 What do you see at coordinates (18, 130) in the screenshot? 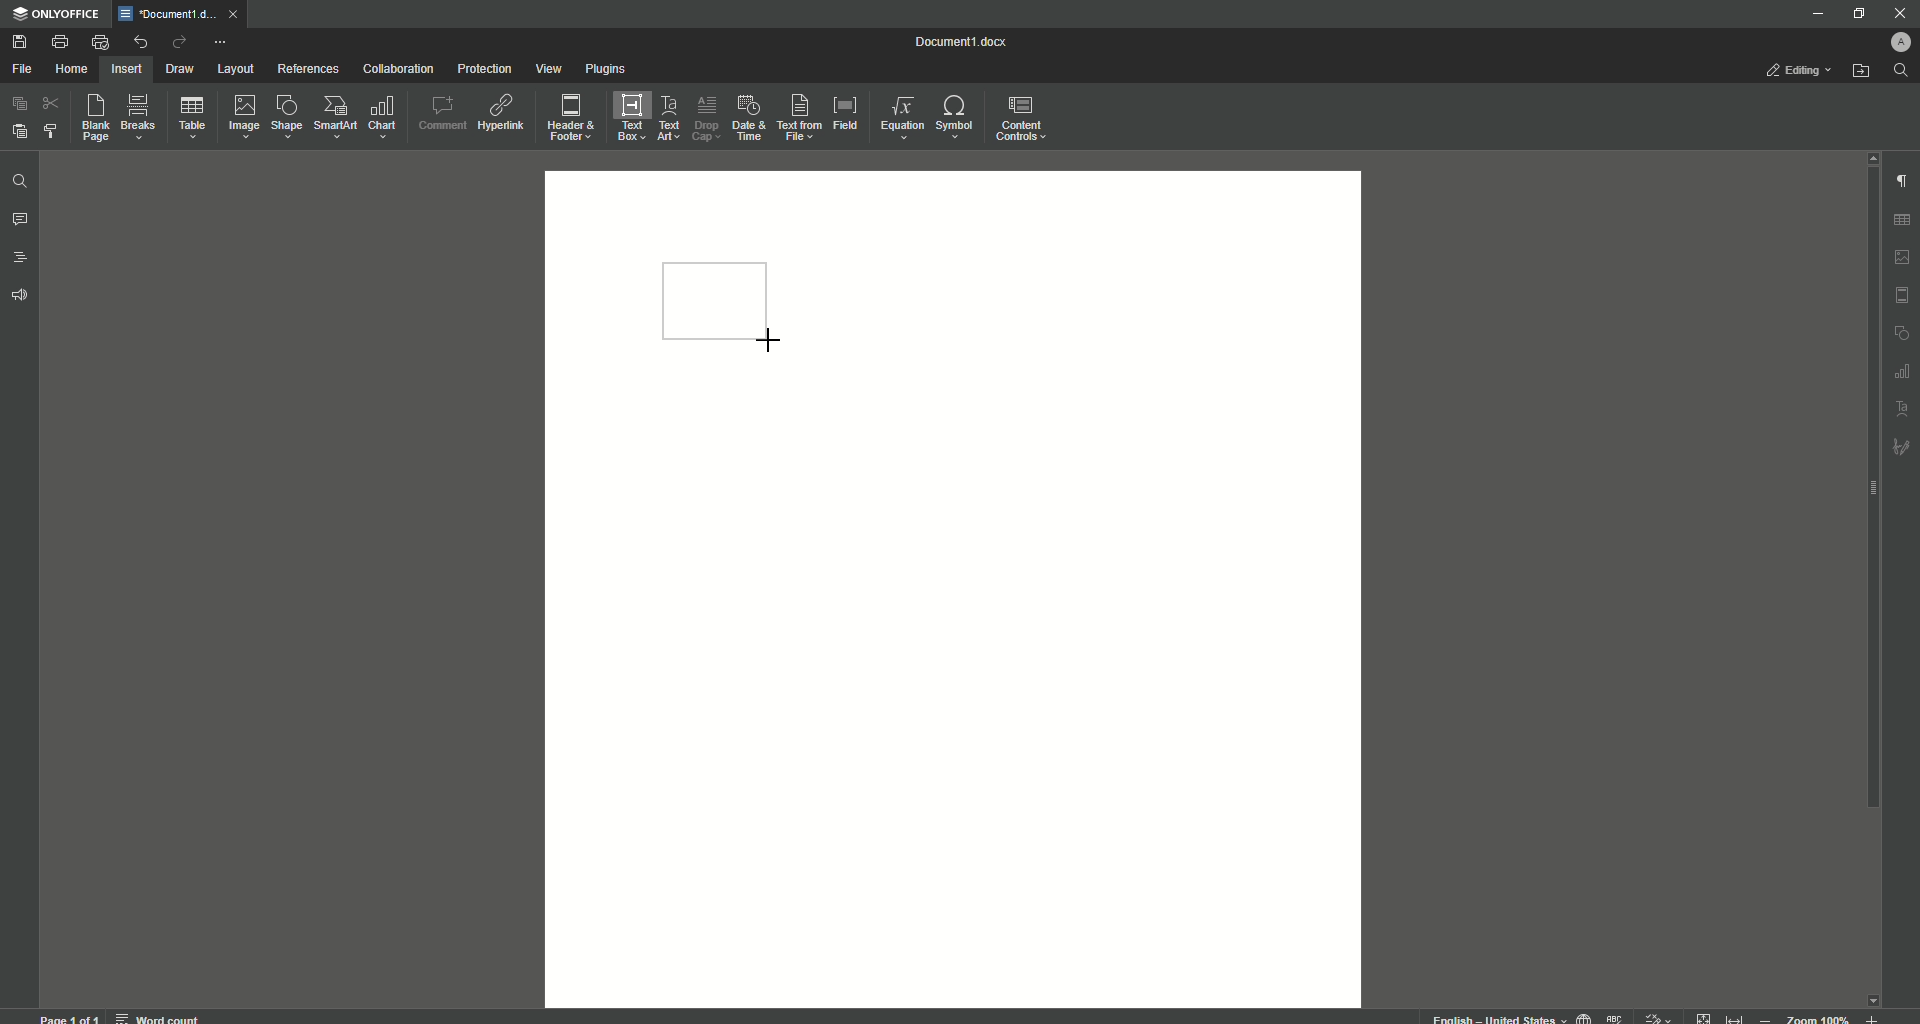
I see `Paste` at bounding box center [18, 130].